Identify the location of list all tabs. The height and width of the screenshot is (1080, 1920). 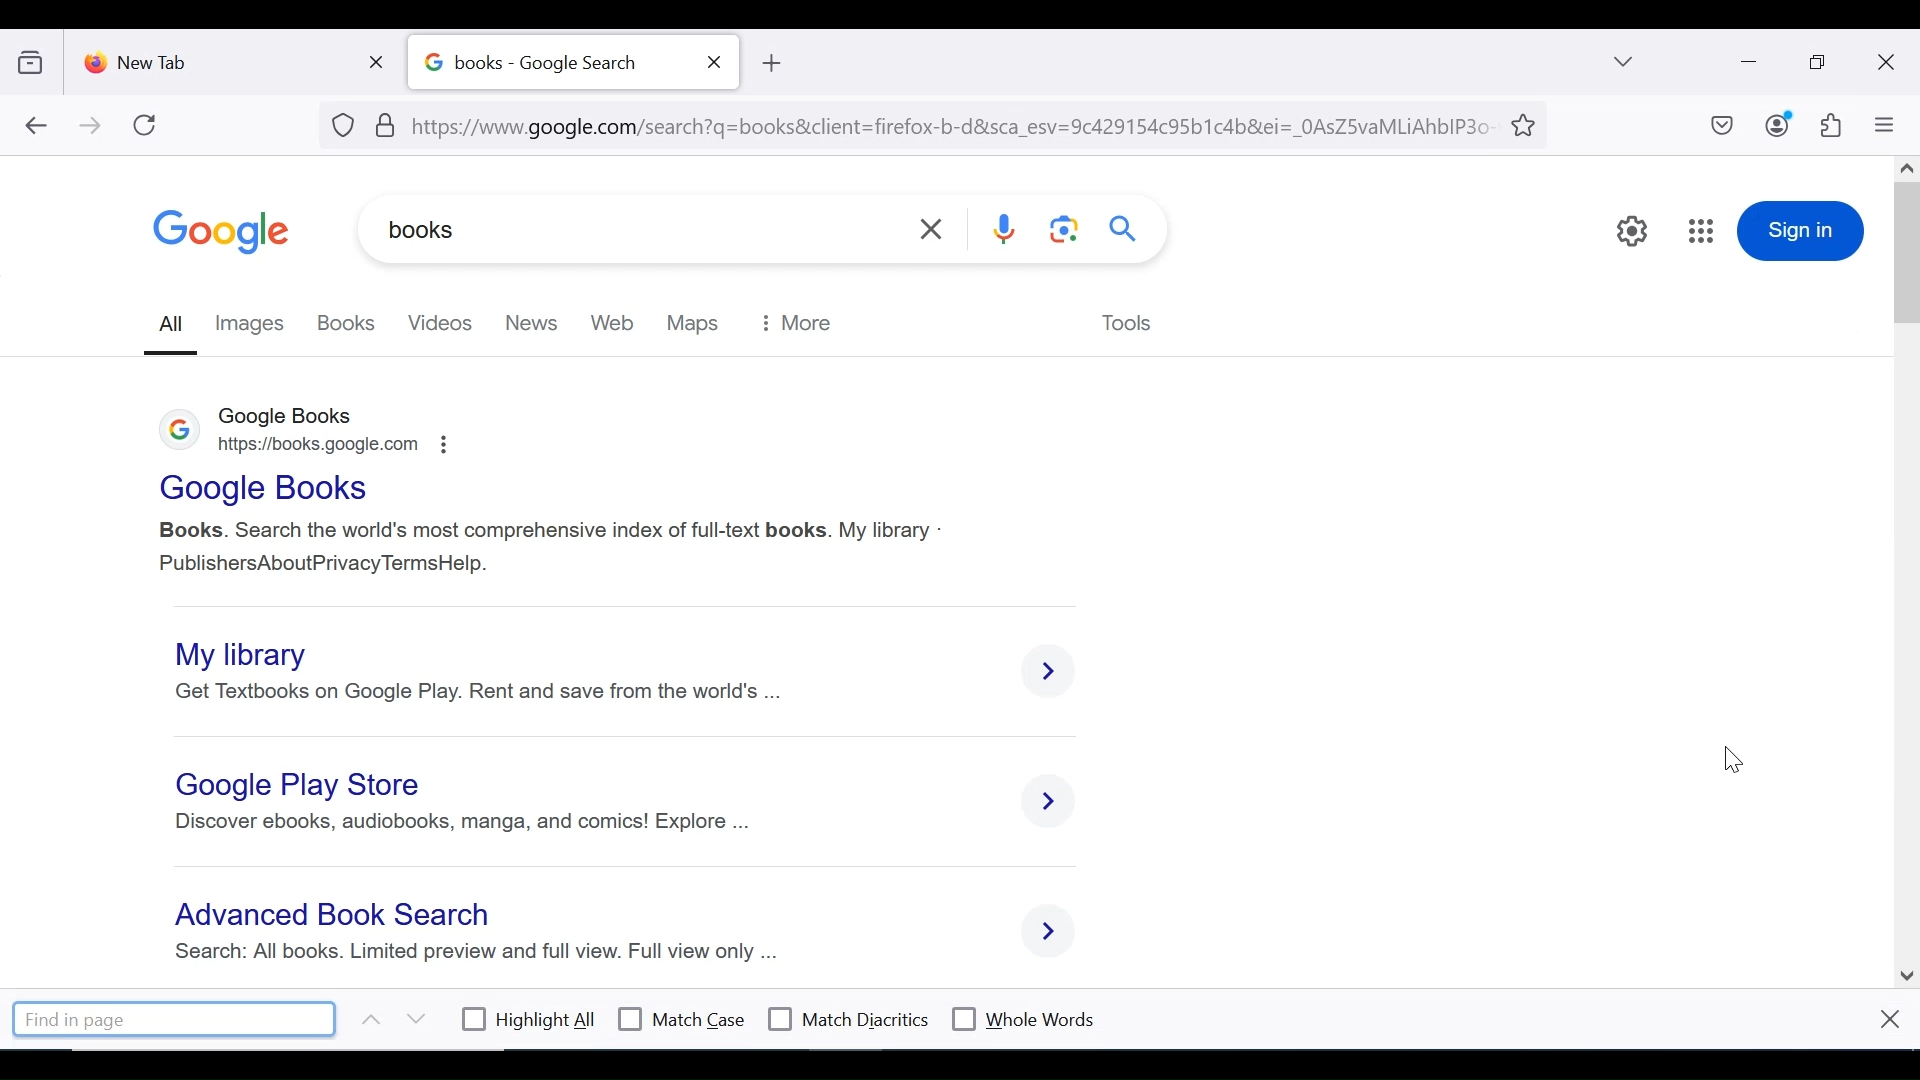
(1625, 61).